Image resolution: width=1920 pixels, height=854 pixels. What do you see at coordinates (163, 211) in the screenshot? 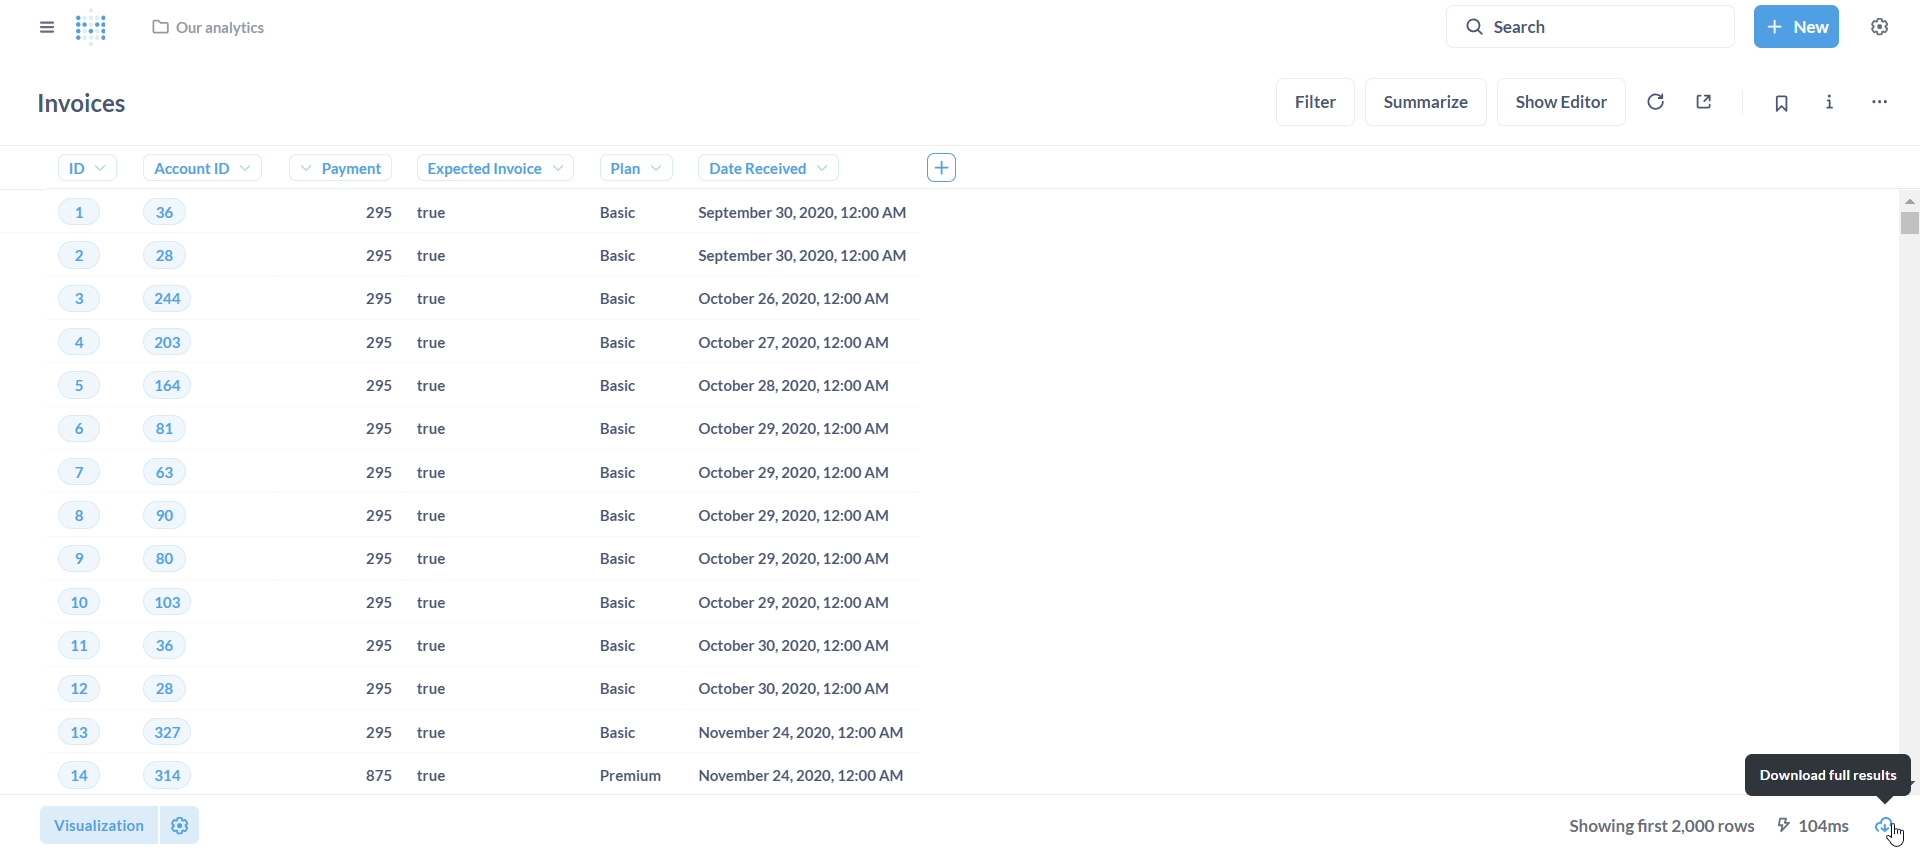
I see `36` at bounding box center [163, 211].